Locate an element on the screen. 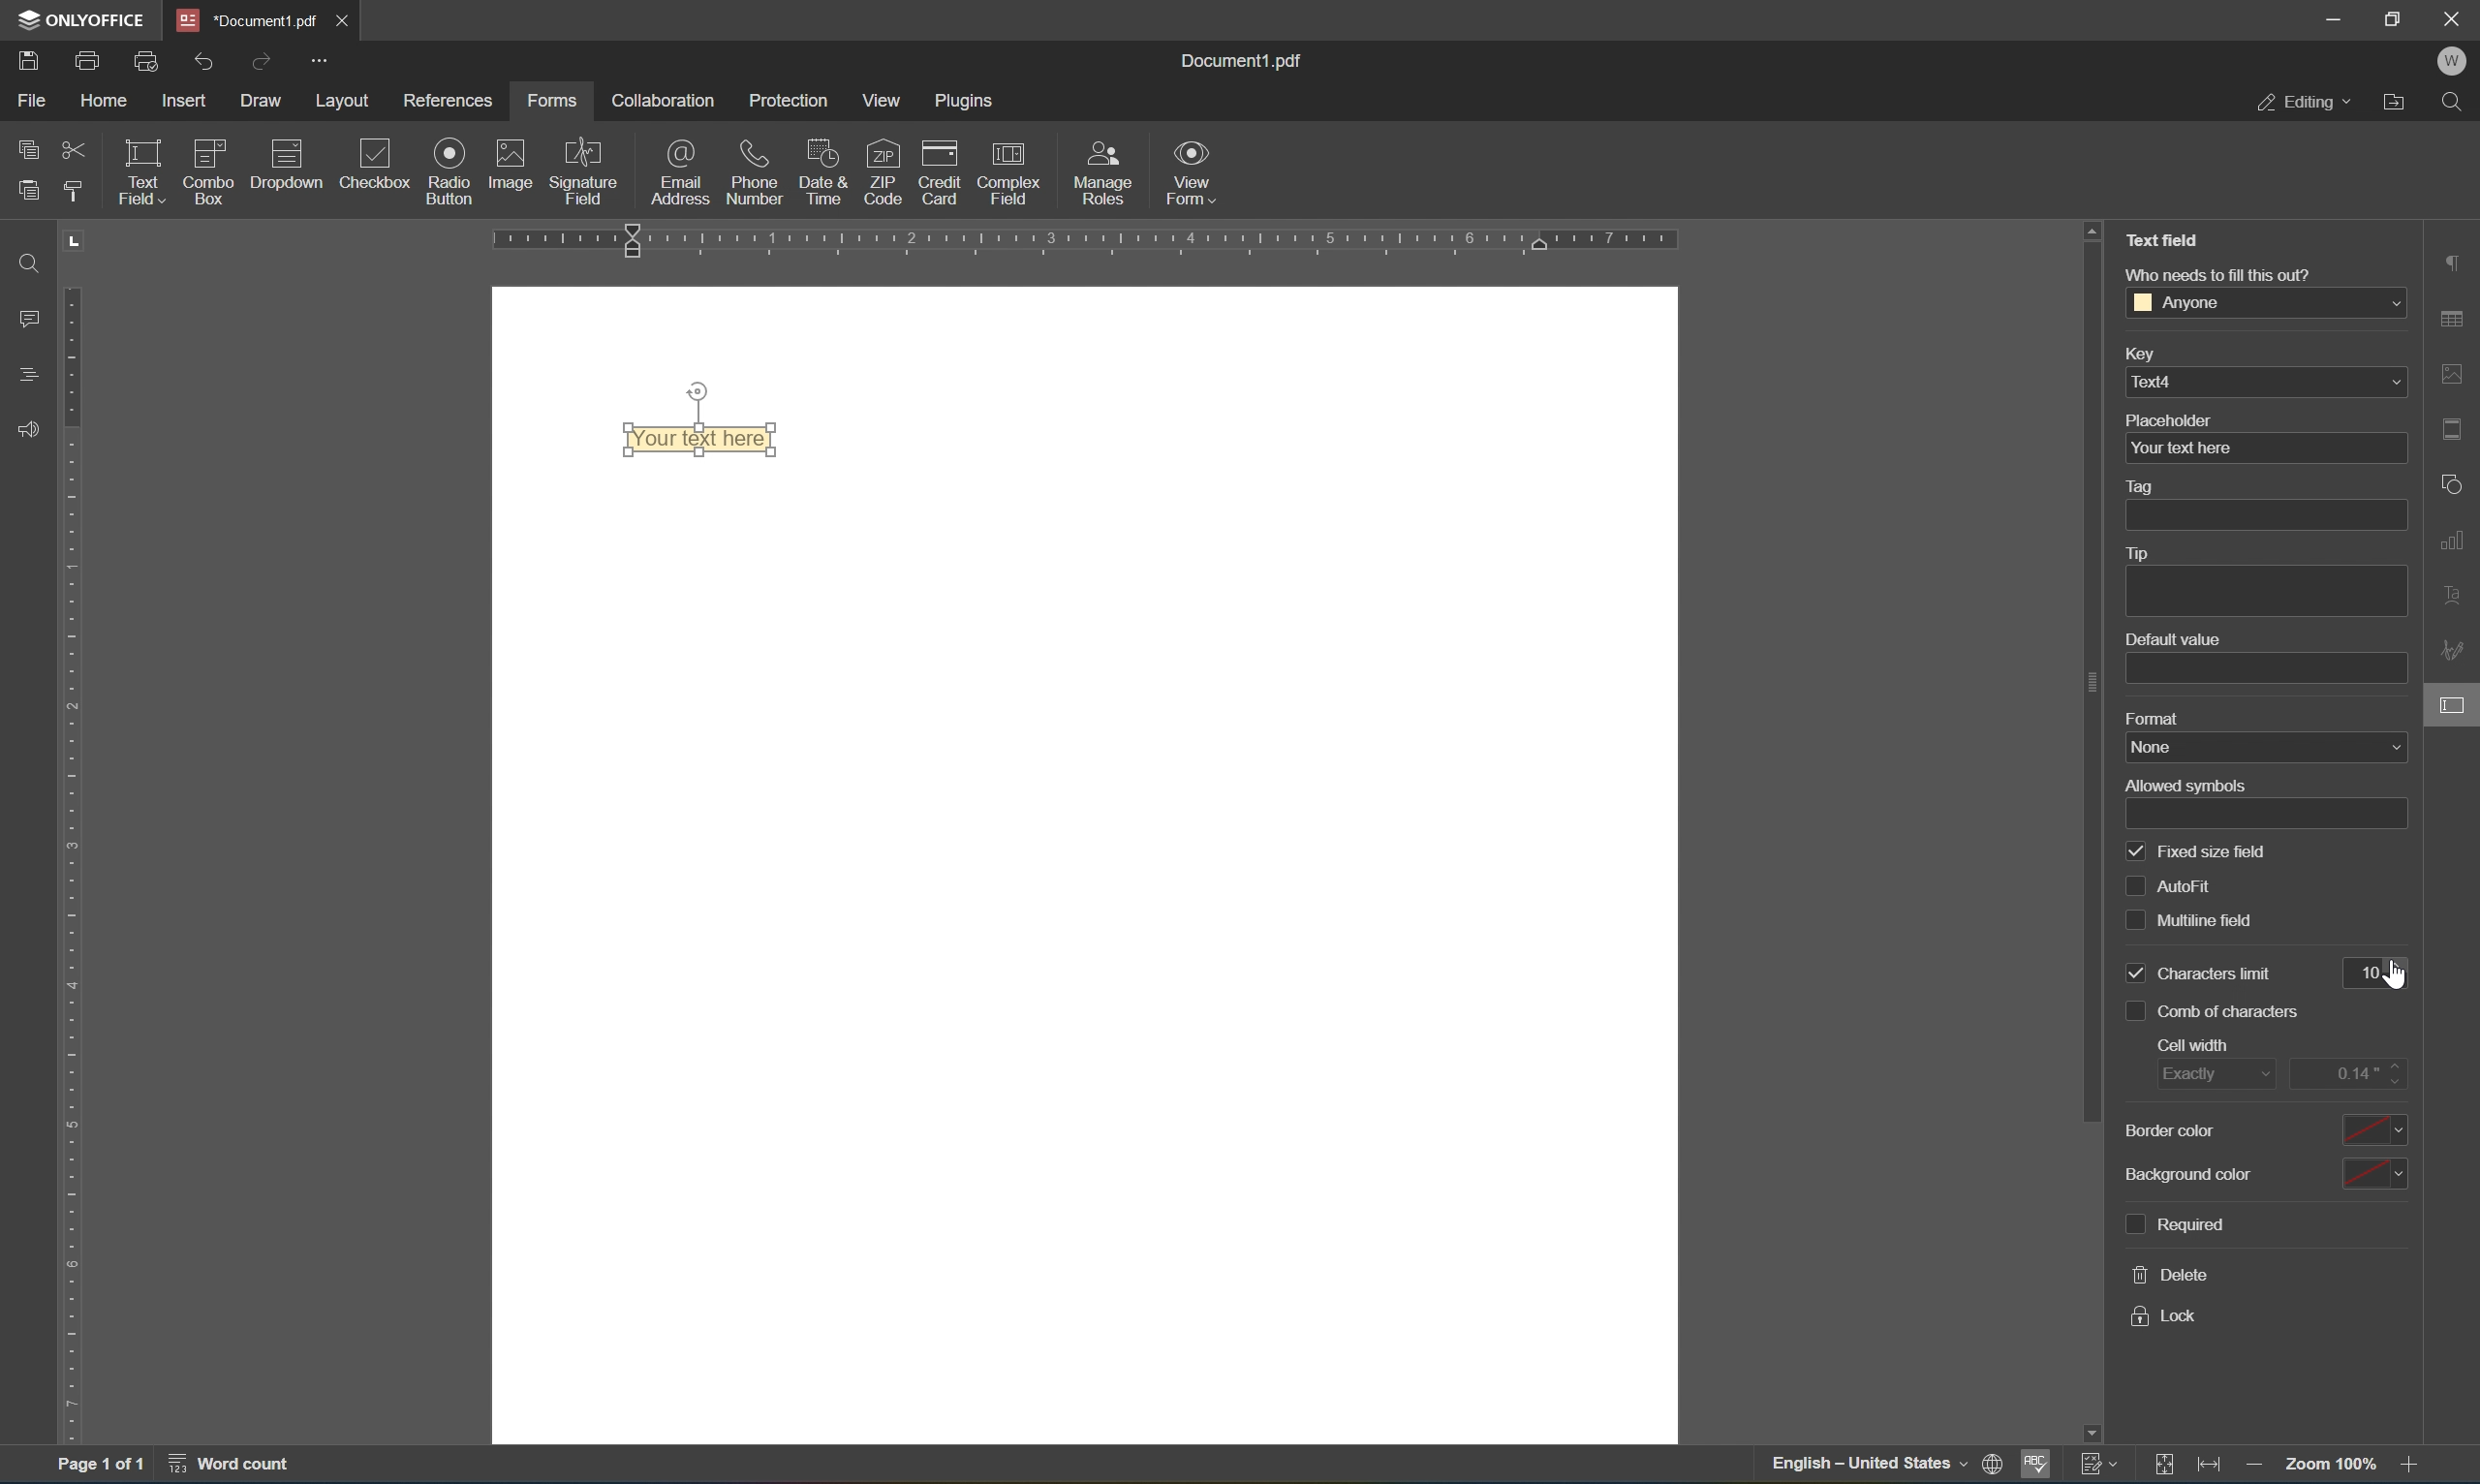 Image resolution: width=2480 pixels, height=1484 pixels. ruler is located at coordinates (1095, 237).